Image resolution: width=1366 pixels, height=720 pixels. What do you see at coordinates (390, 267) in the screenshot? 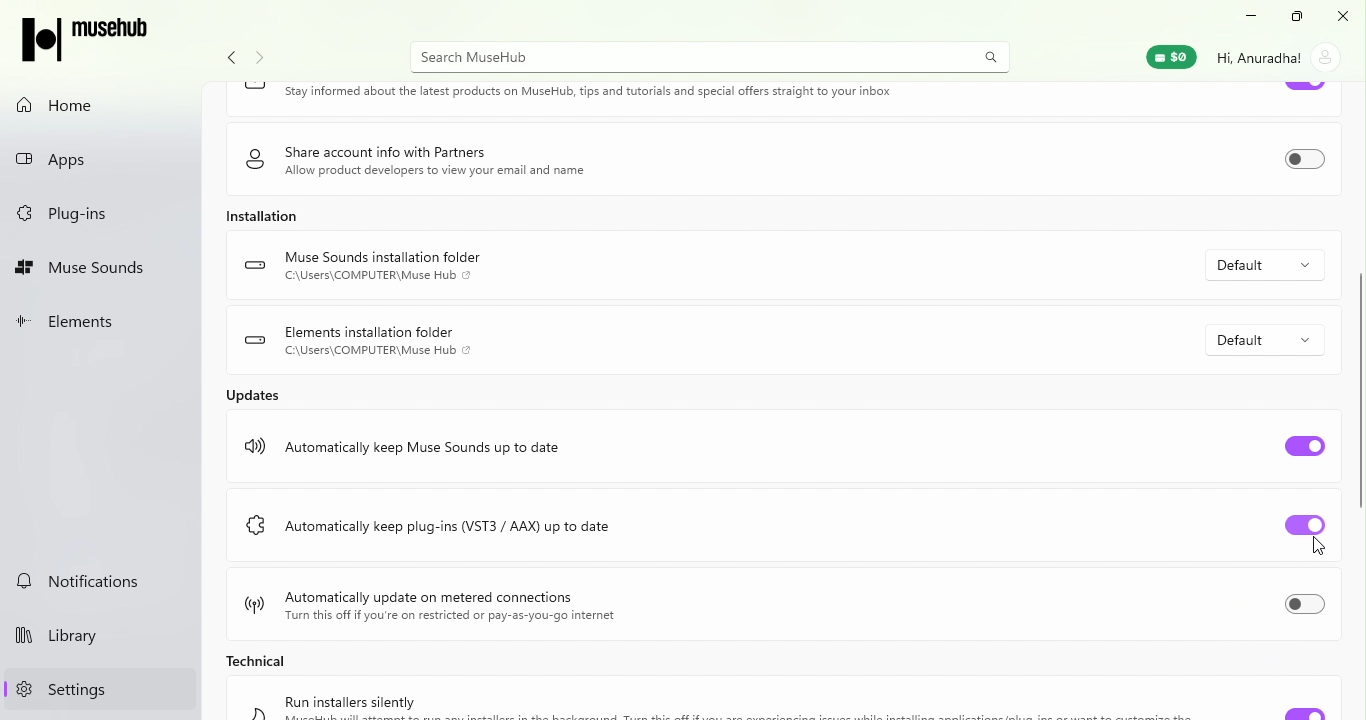
I see `Muse Sounds installation folder C:\Users\COMPUTER\Muse Hub` at bounding box center [390, 267].